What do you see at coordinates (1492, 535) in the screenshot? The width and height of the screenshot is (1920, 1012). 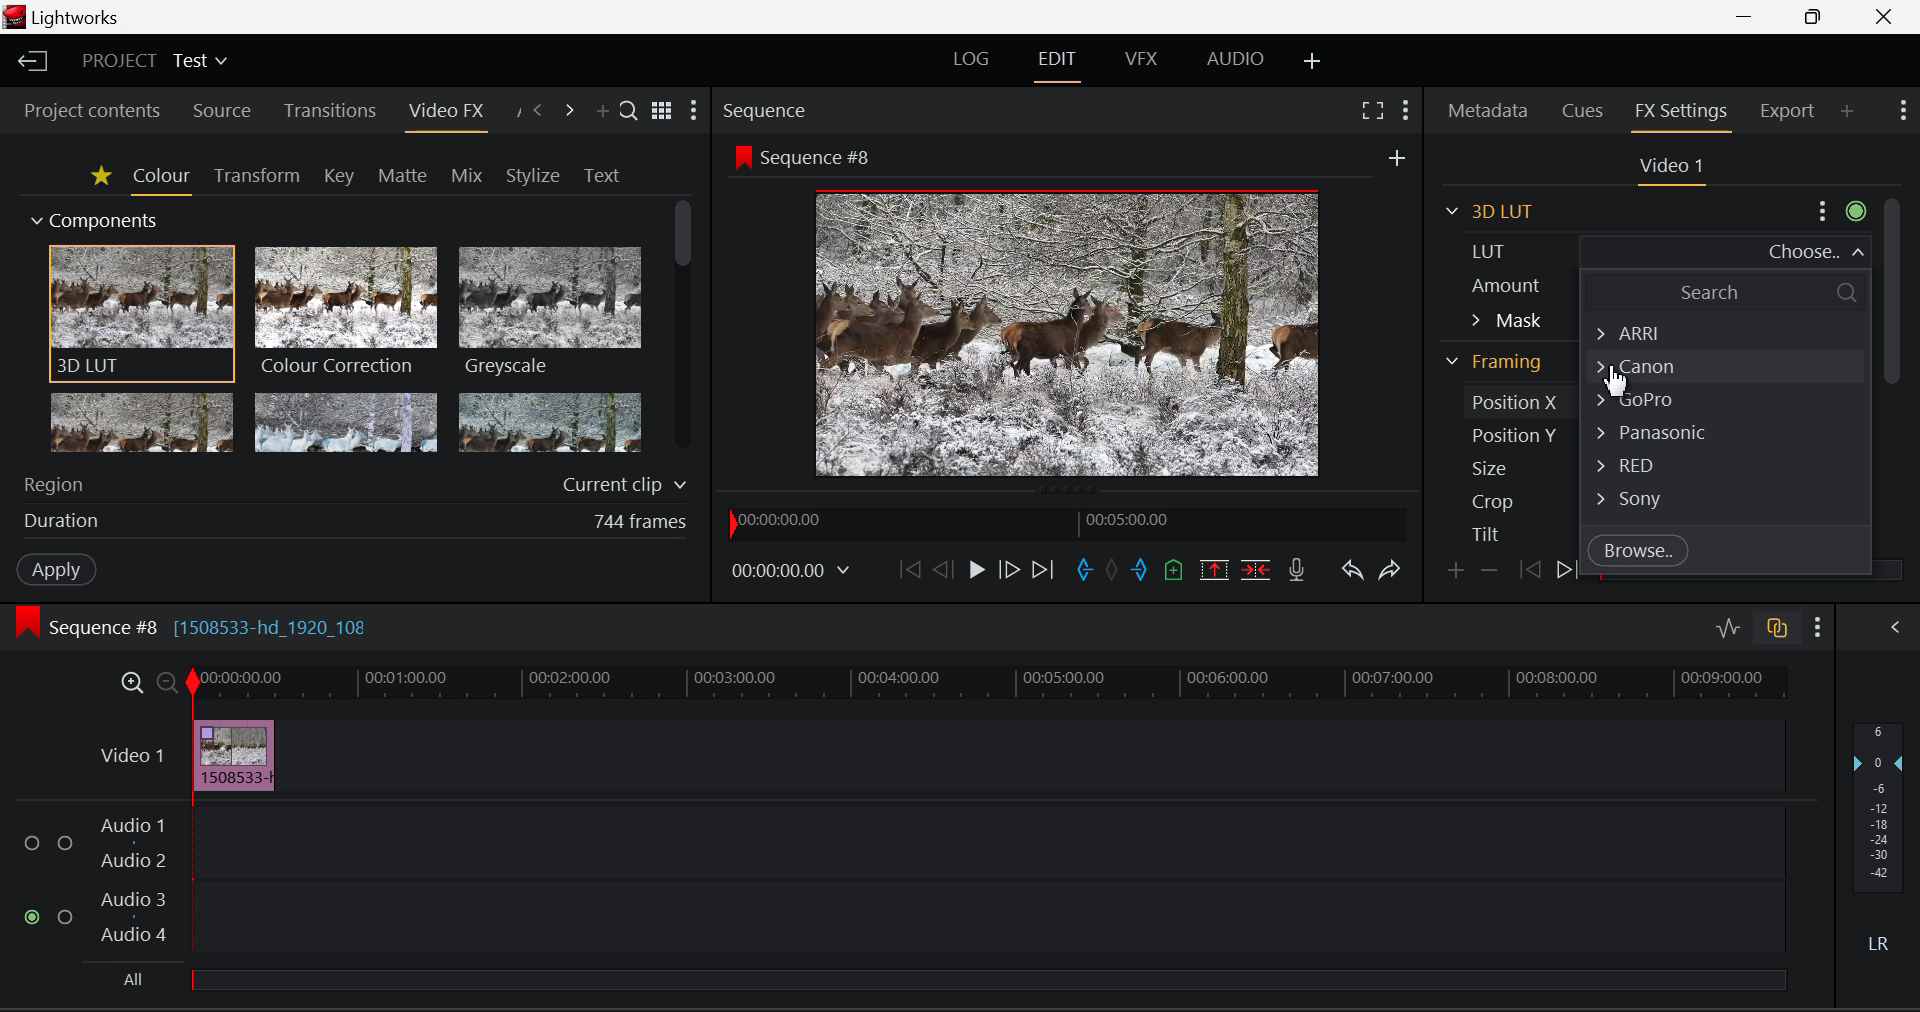 I see `Tilt` at bounding box center [1492, 535].